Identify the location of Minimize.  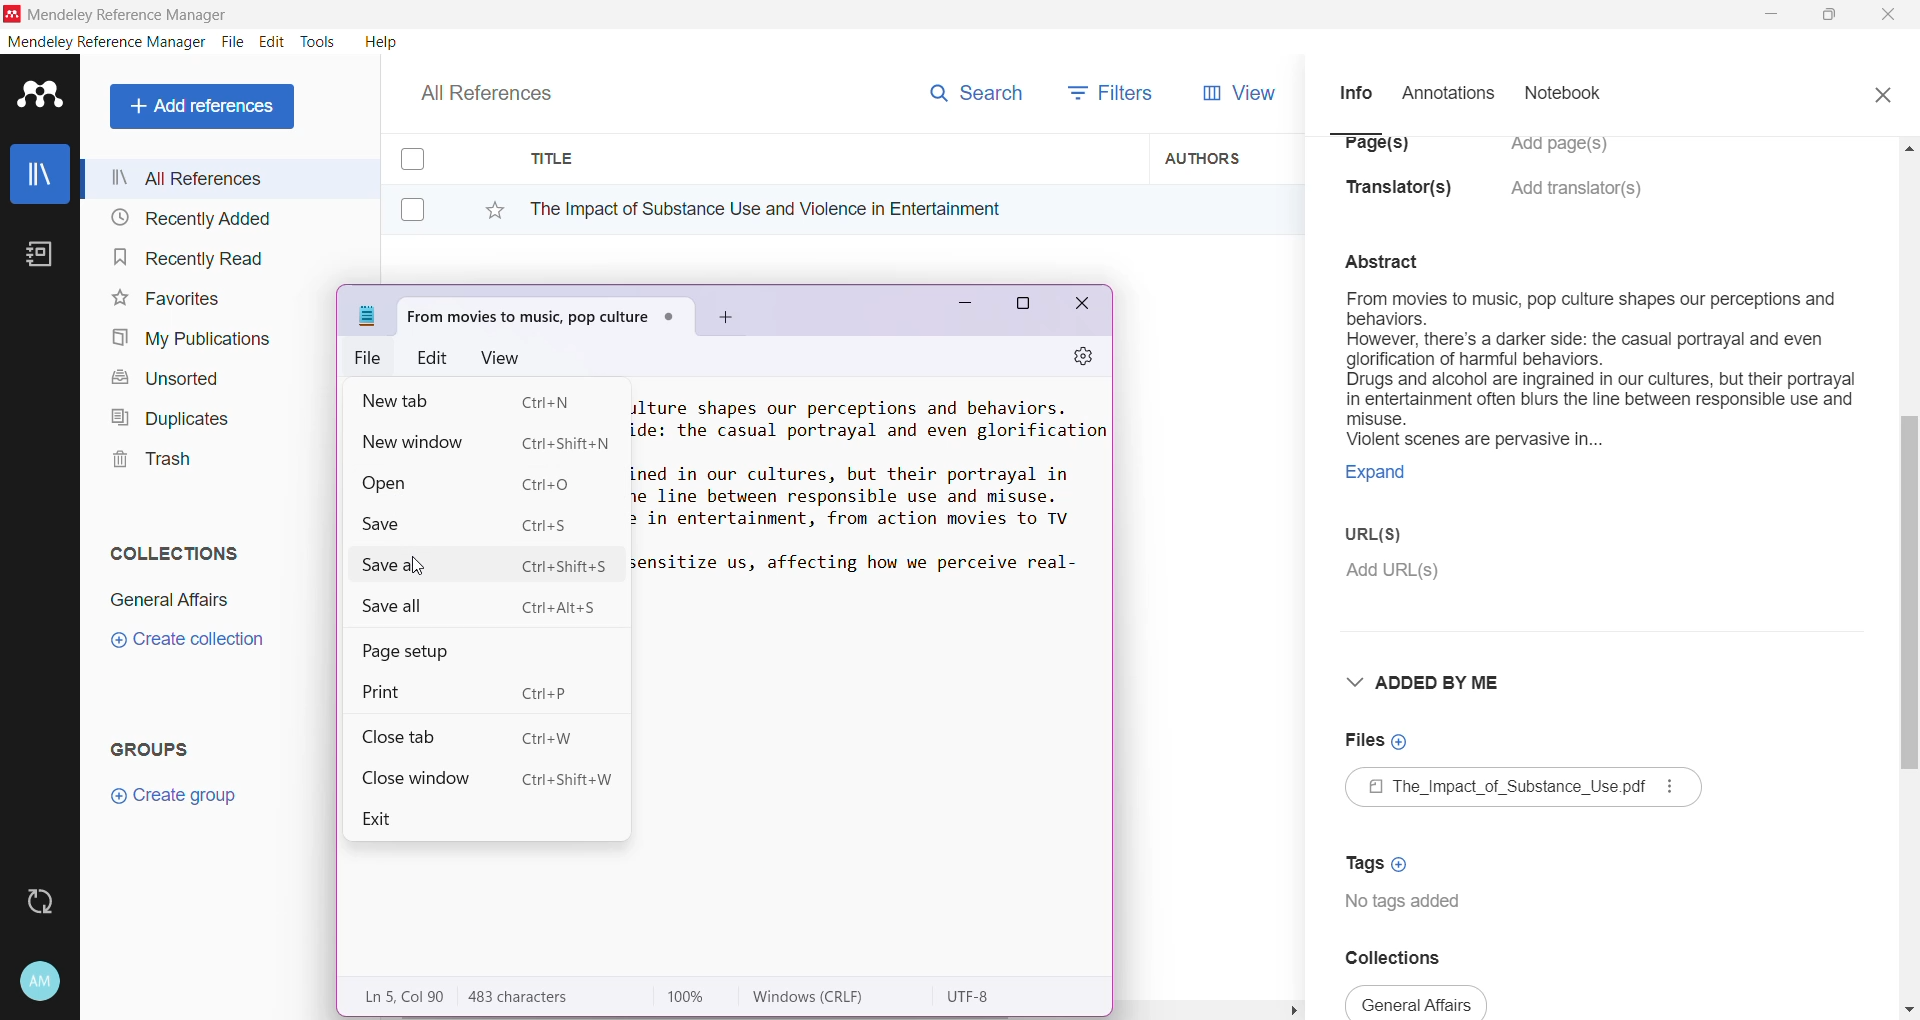
(1771, 15).